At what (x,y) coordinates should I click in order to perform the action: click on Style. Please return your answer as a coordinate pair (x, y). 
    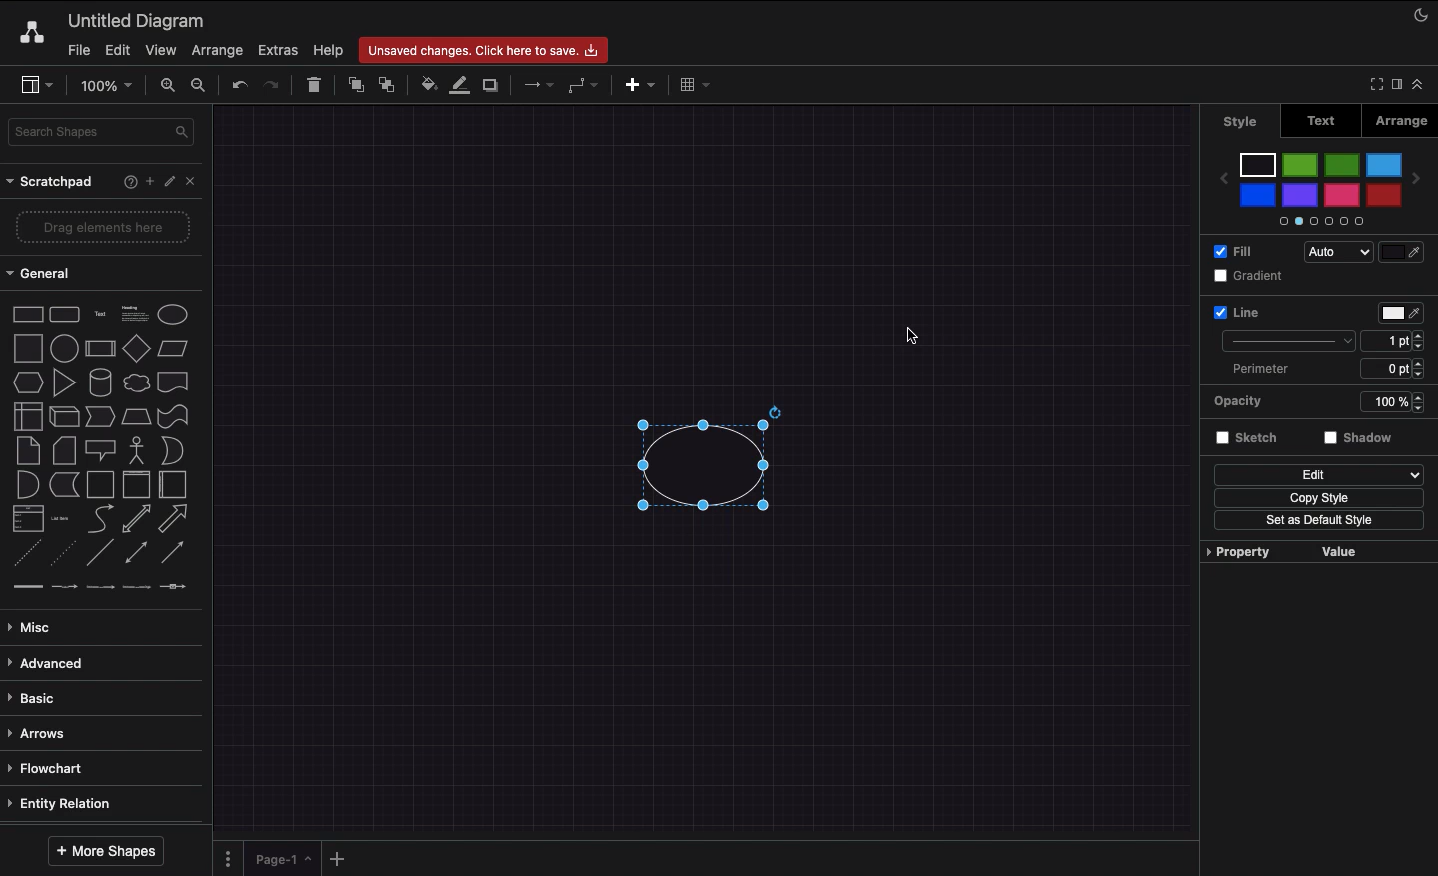
    Looking at the image, I should click on (1240, 119).